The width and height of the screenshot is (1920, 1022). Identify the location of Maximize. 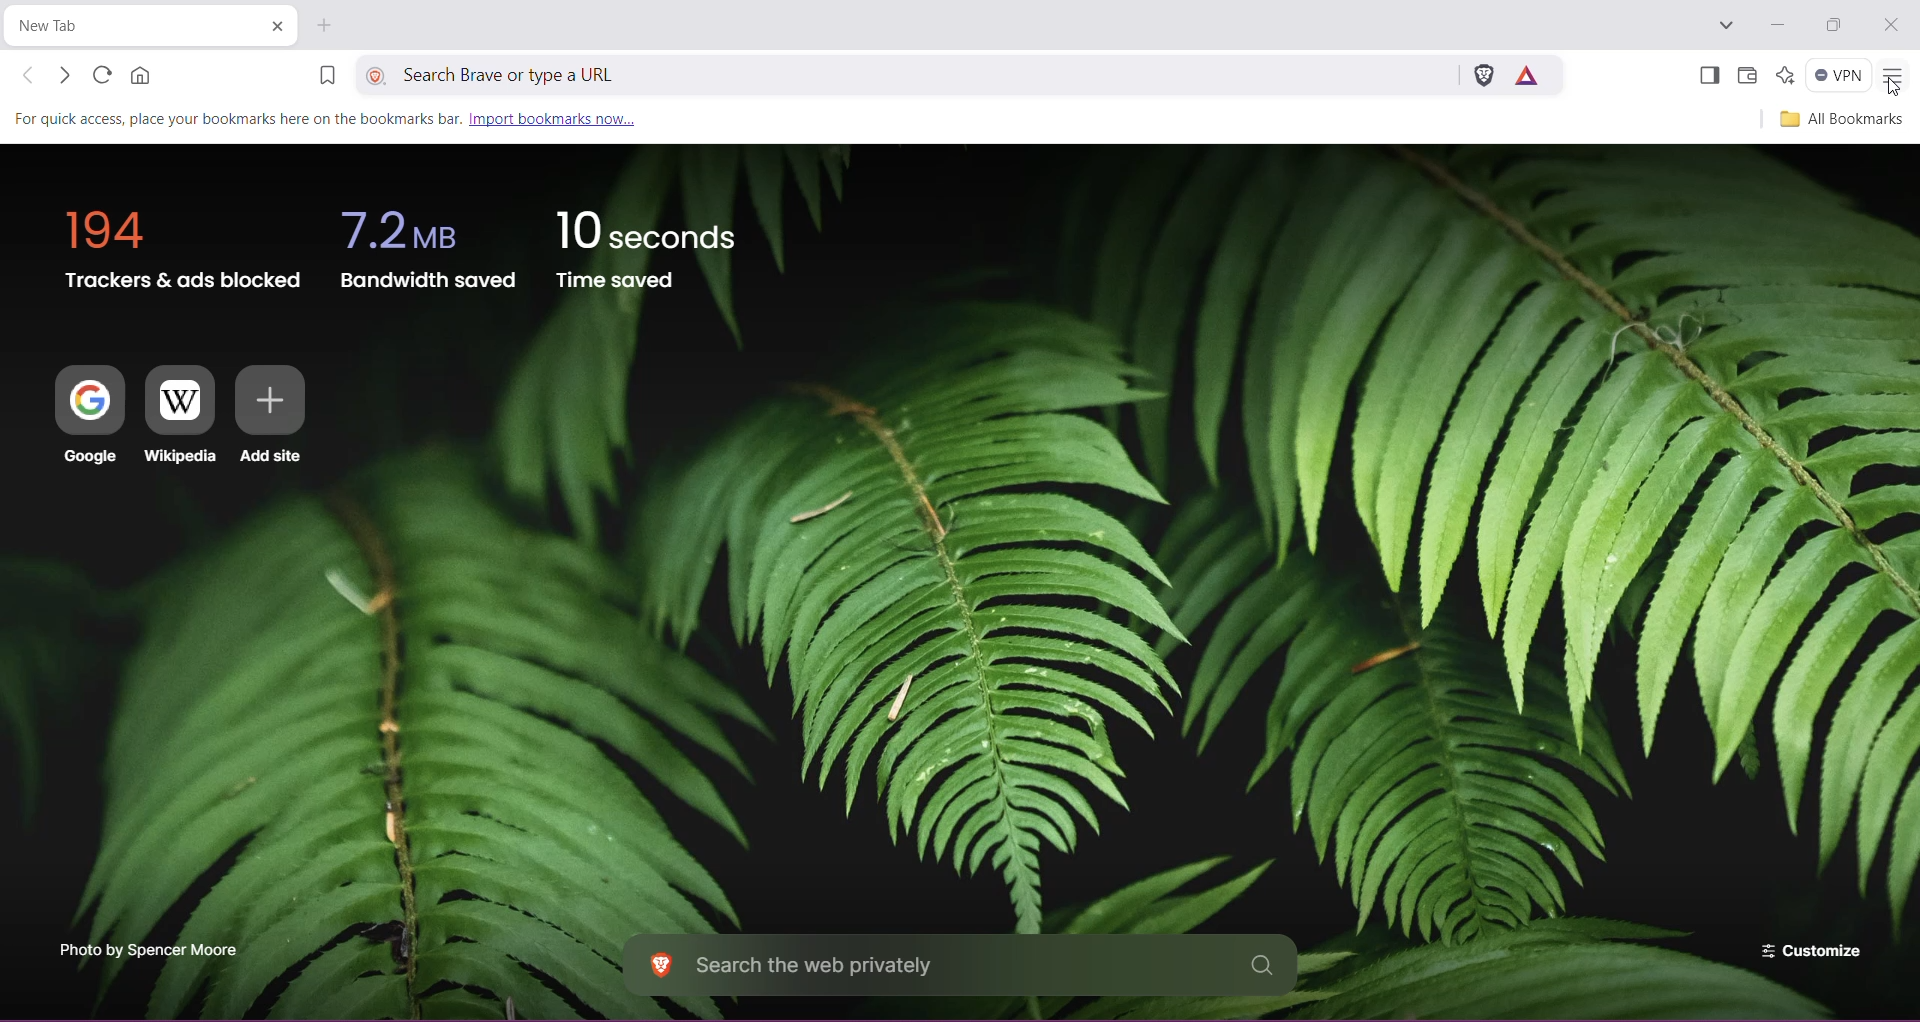
(1833, 27).